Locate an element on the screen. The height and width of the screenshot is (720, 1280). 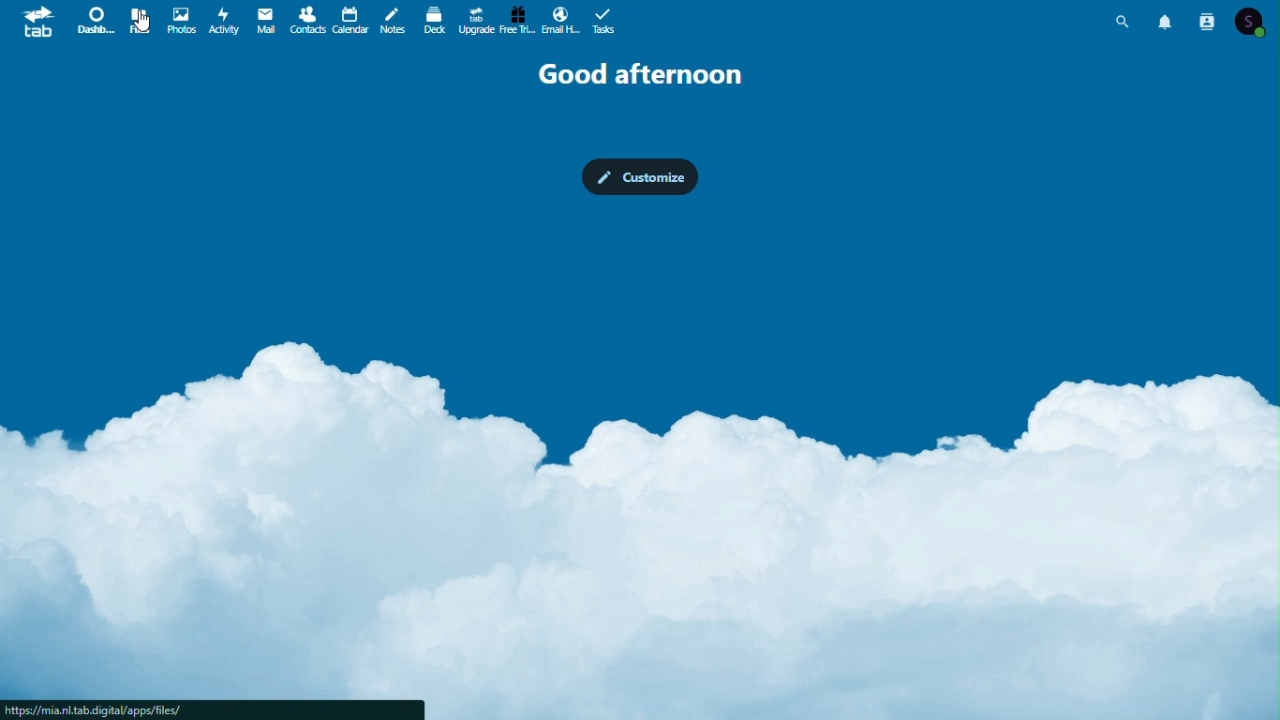
account icon is located at coordinates (1254, 21).